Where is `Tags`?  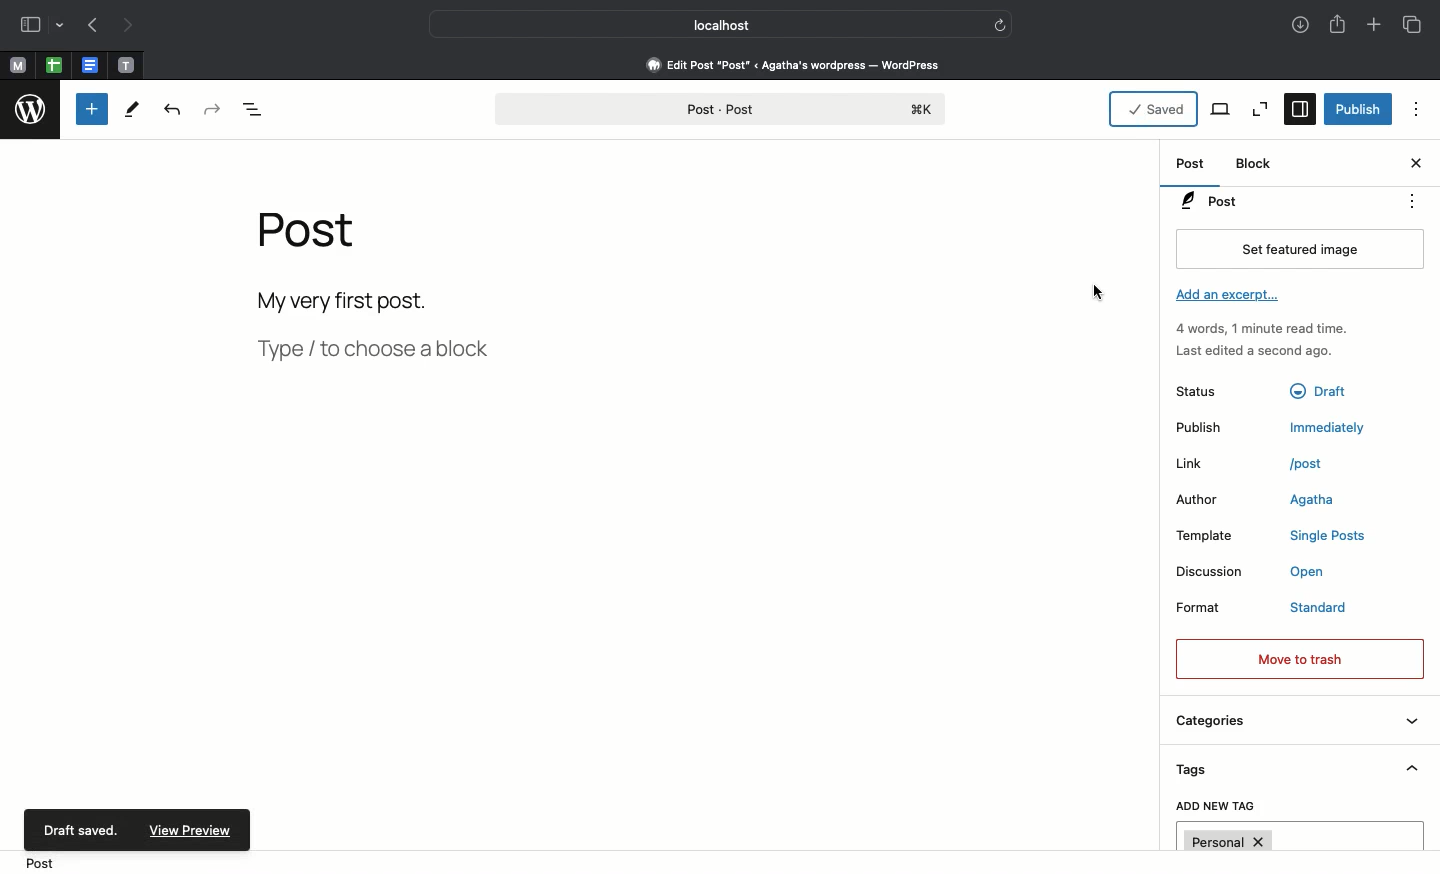
Tags is located at coordinates (1297, 773).